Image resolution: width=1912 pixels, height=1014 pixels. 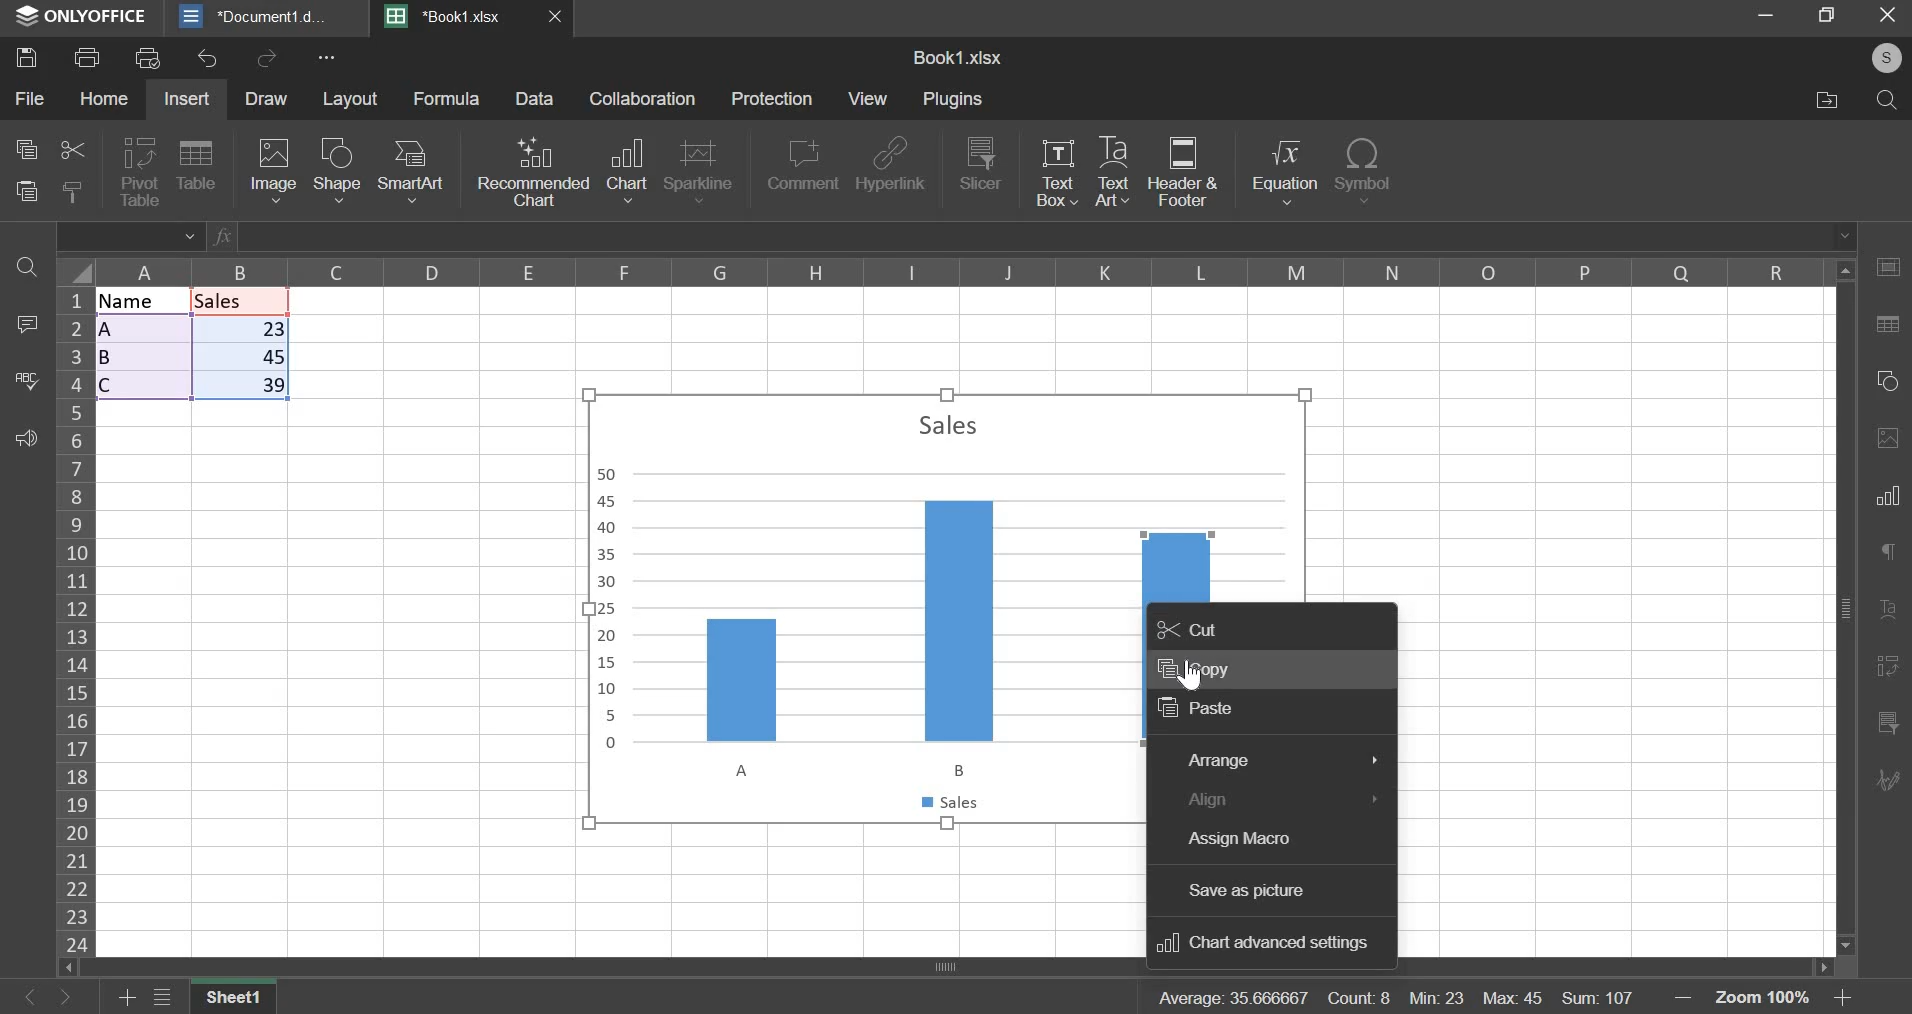 What do you see at coordinates (1827, 20) in the screenshot?
I see `maximize` at bounding box center [1827, 20].